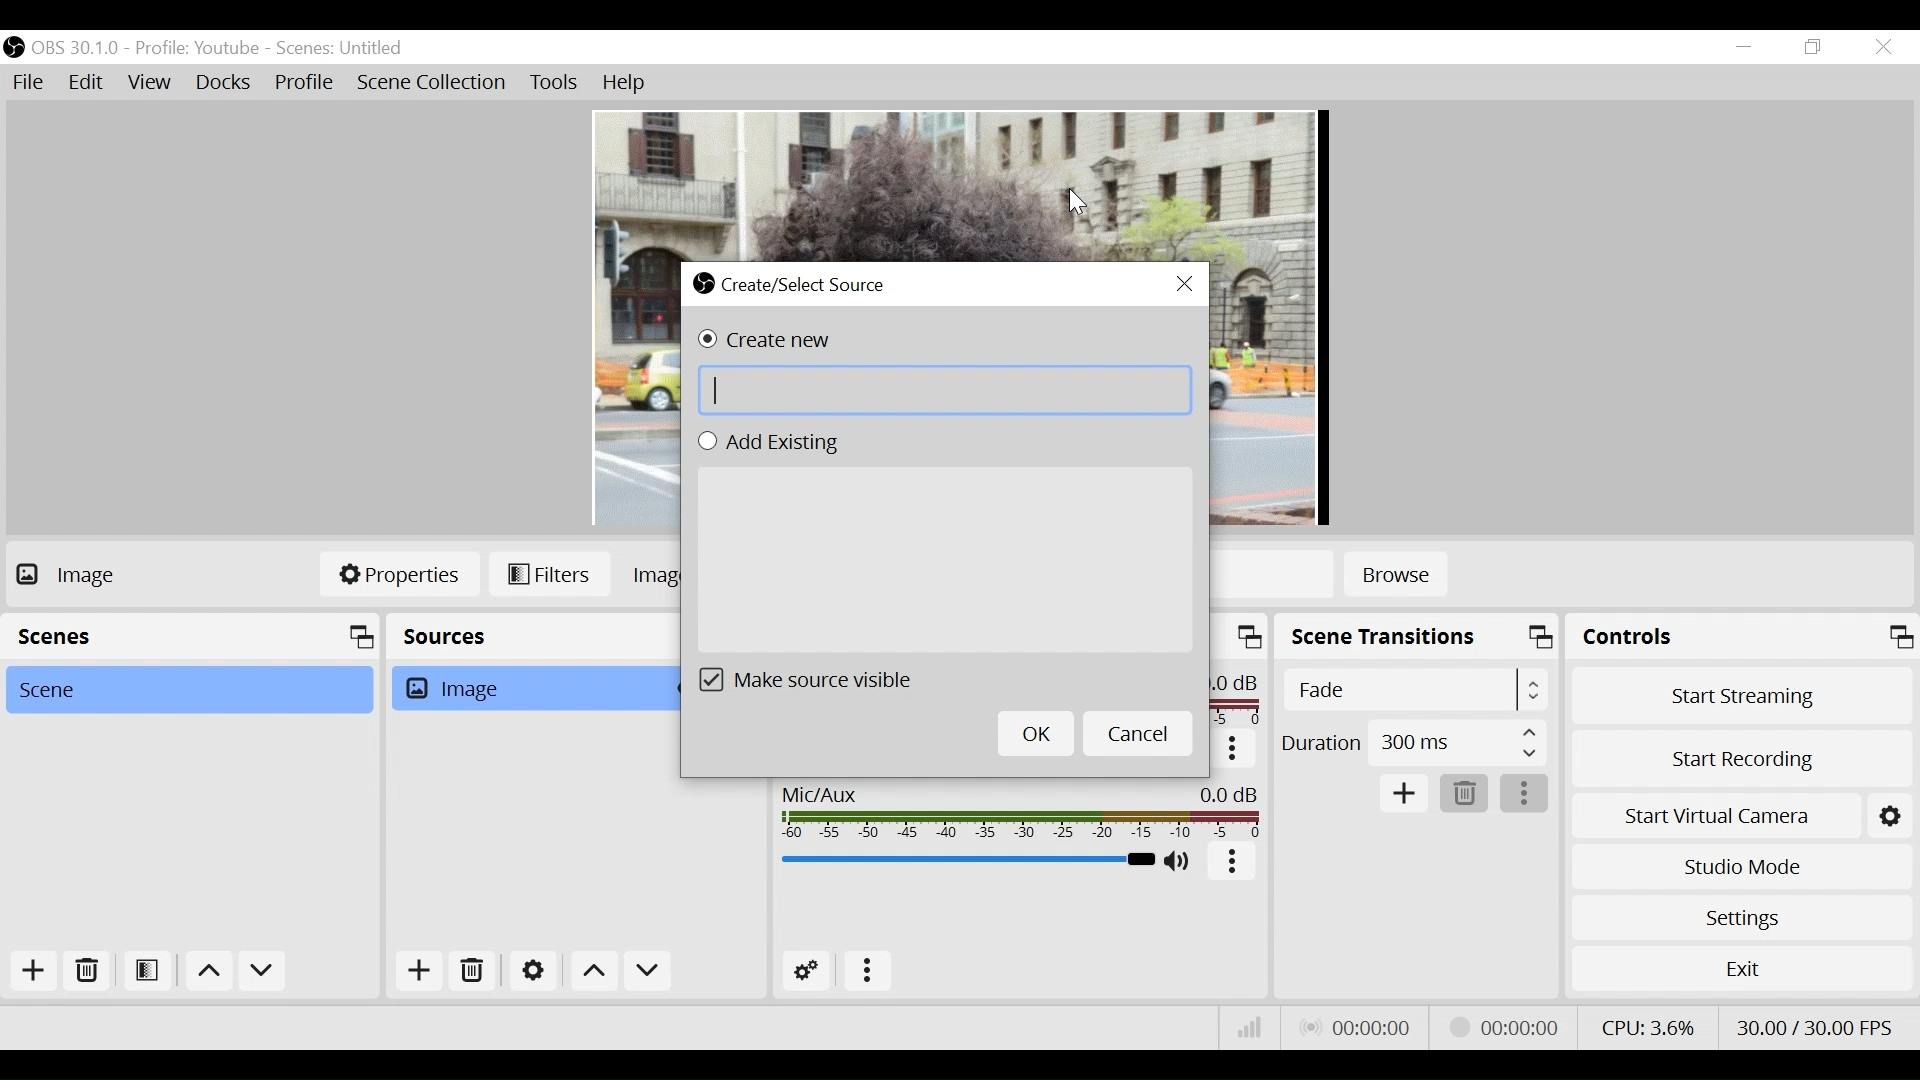 This screenshot has height=1080, width=1920. What do you see at coordinates (1403, 794) in the screenshot?
I see `Add` at bounding box center [1403, 794].